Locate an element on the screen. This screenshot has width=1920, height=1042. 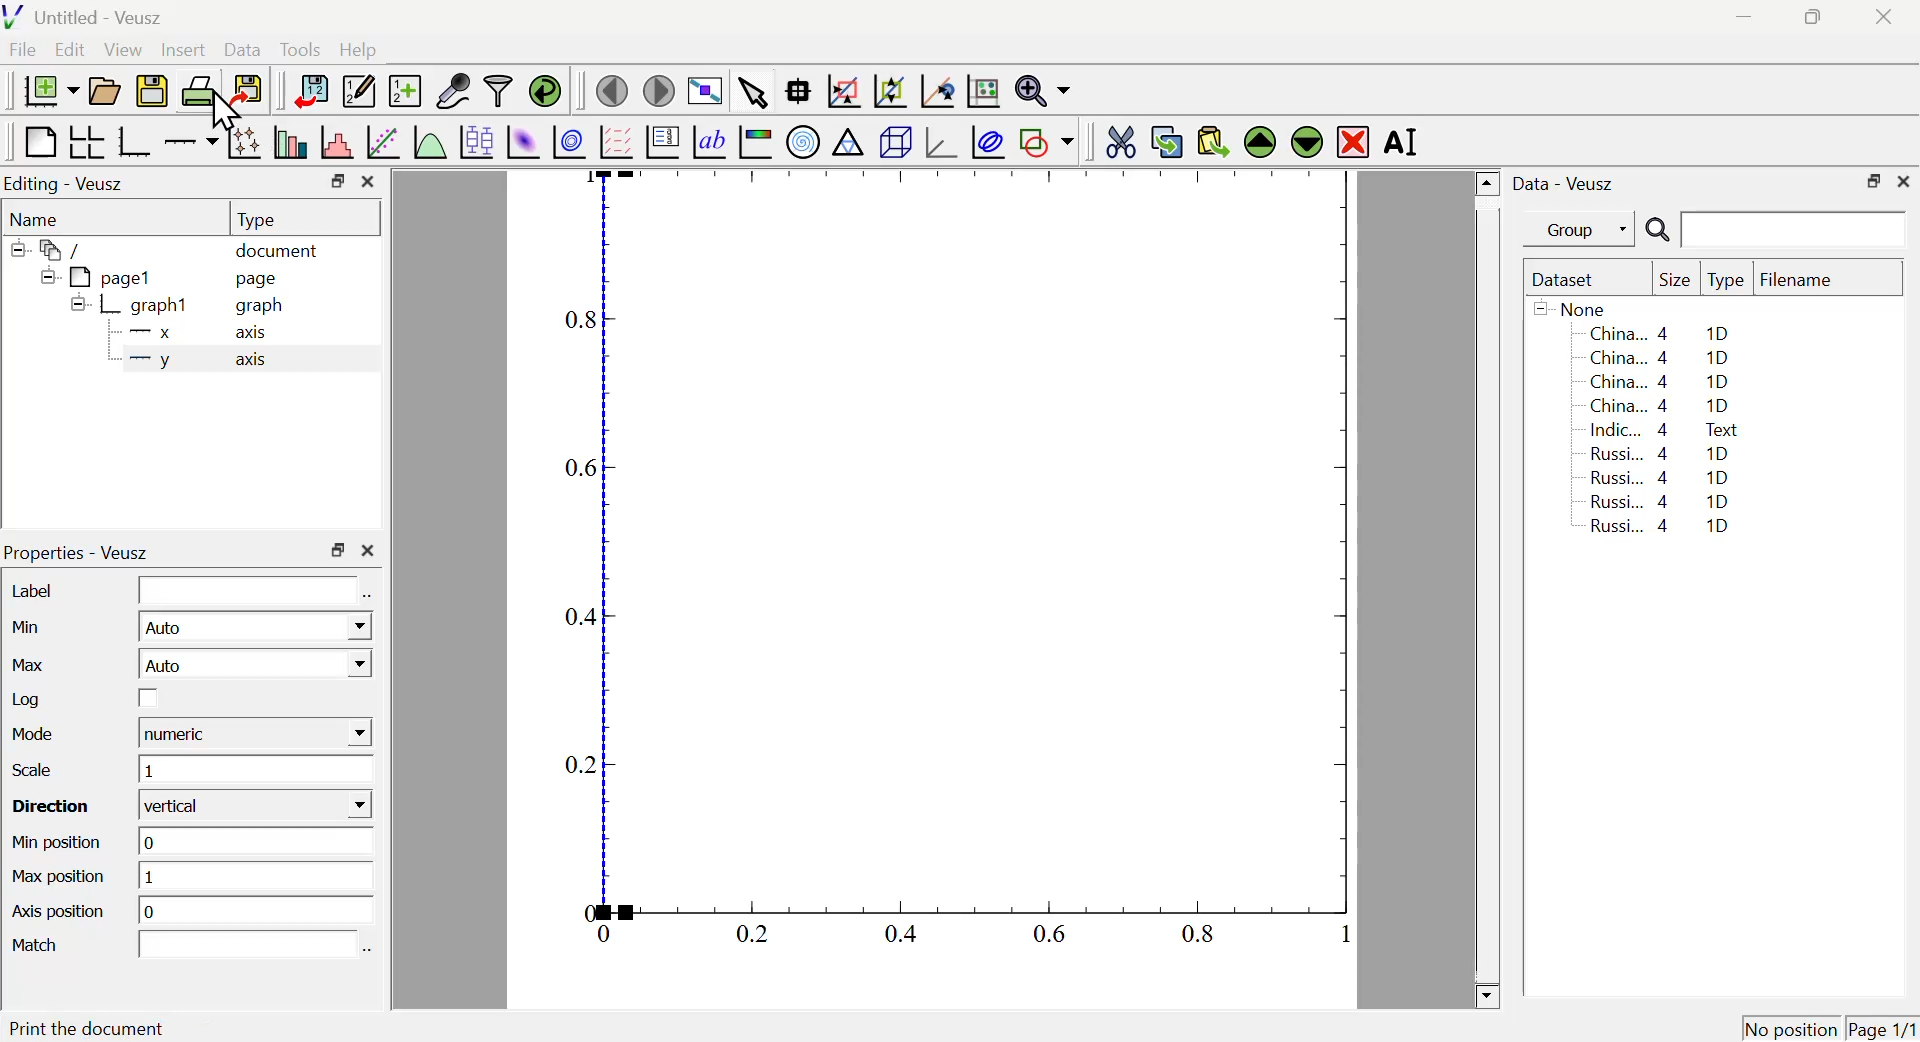
Dataset is located at coordinates (1567, 281).